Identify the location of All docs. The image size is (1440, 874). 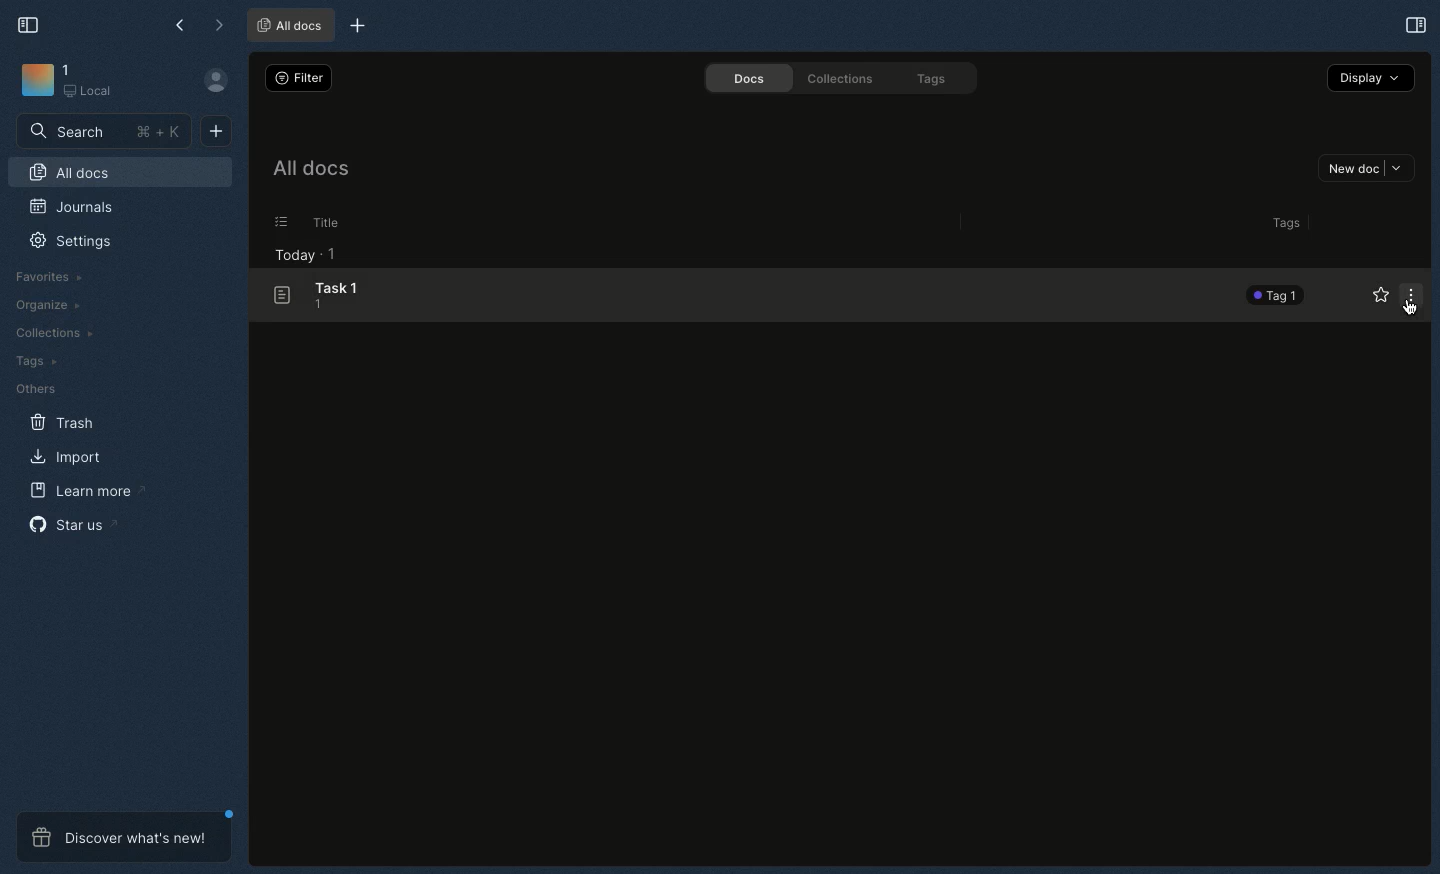
(286, 27).